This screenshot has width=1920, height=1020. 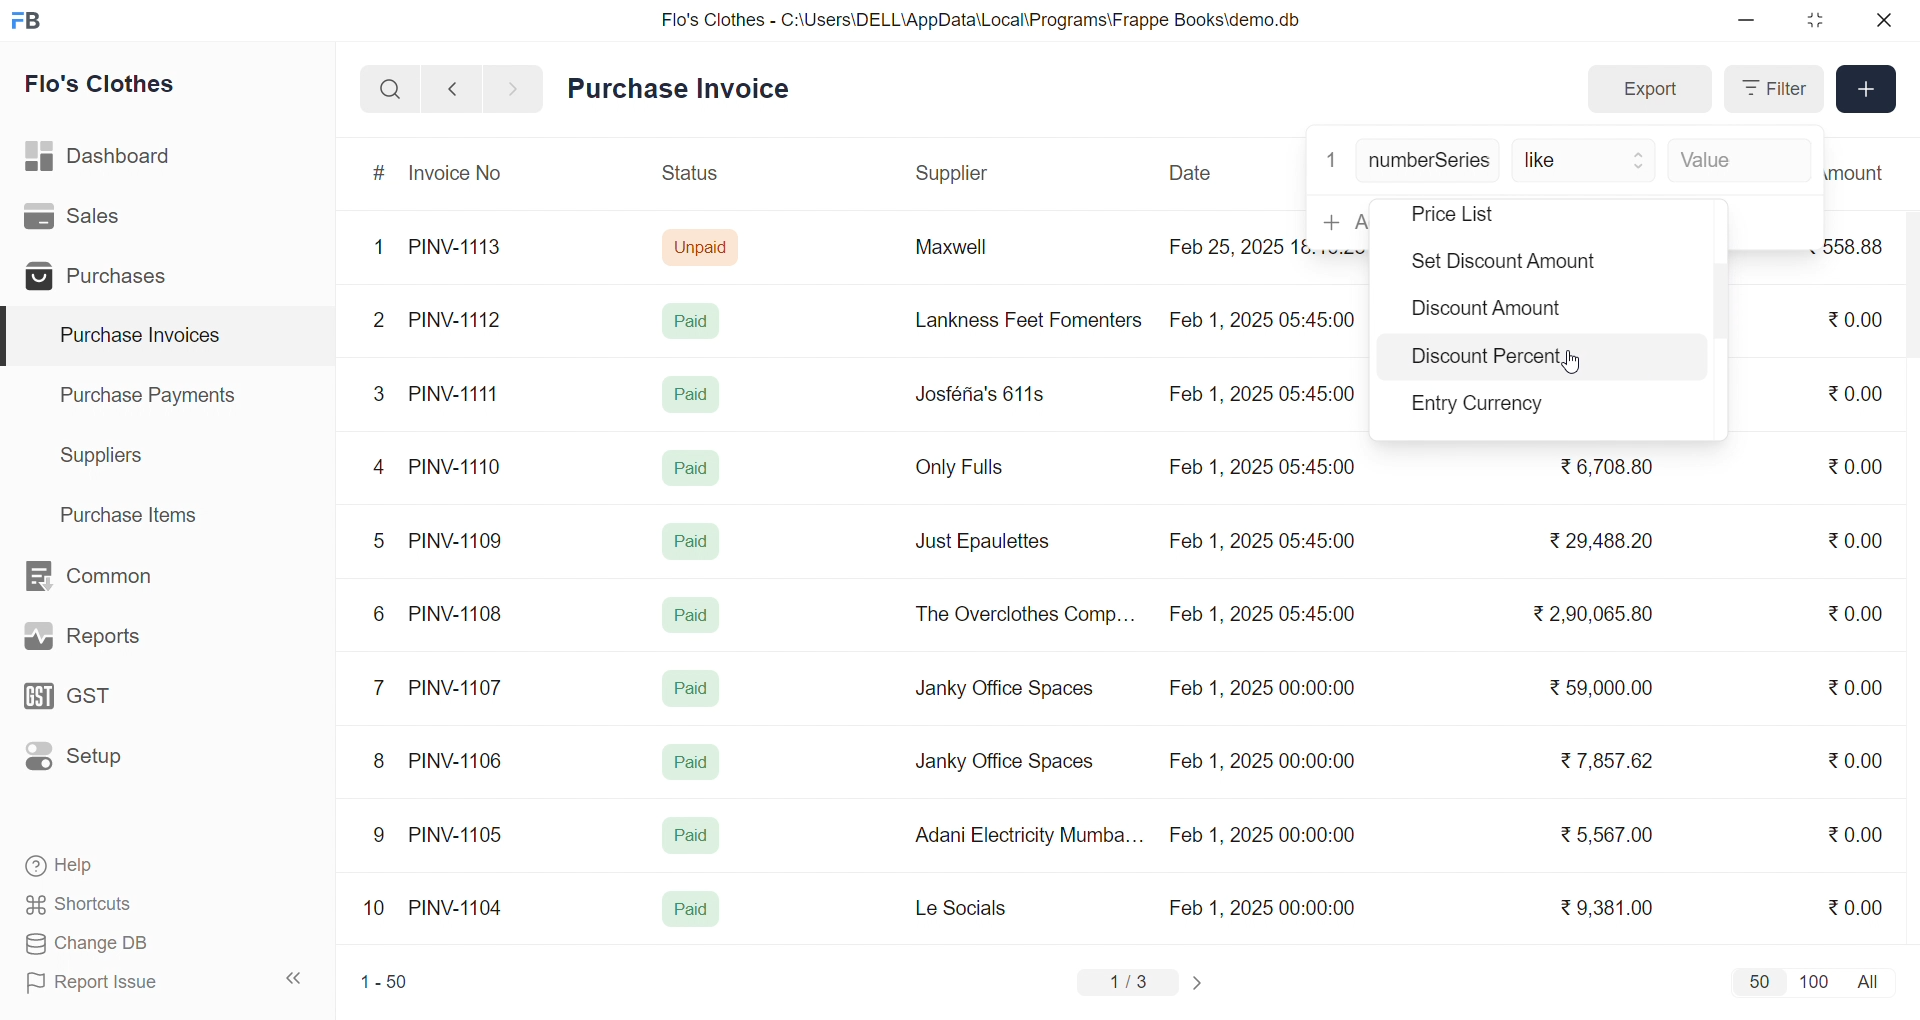 I want to click on The Overclothes Comp..., so click(x=1022, y=613).